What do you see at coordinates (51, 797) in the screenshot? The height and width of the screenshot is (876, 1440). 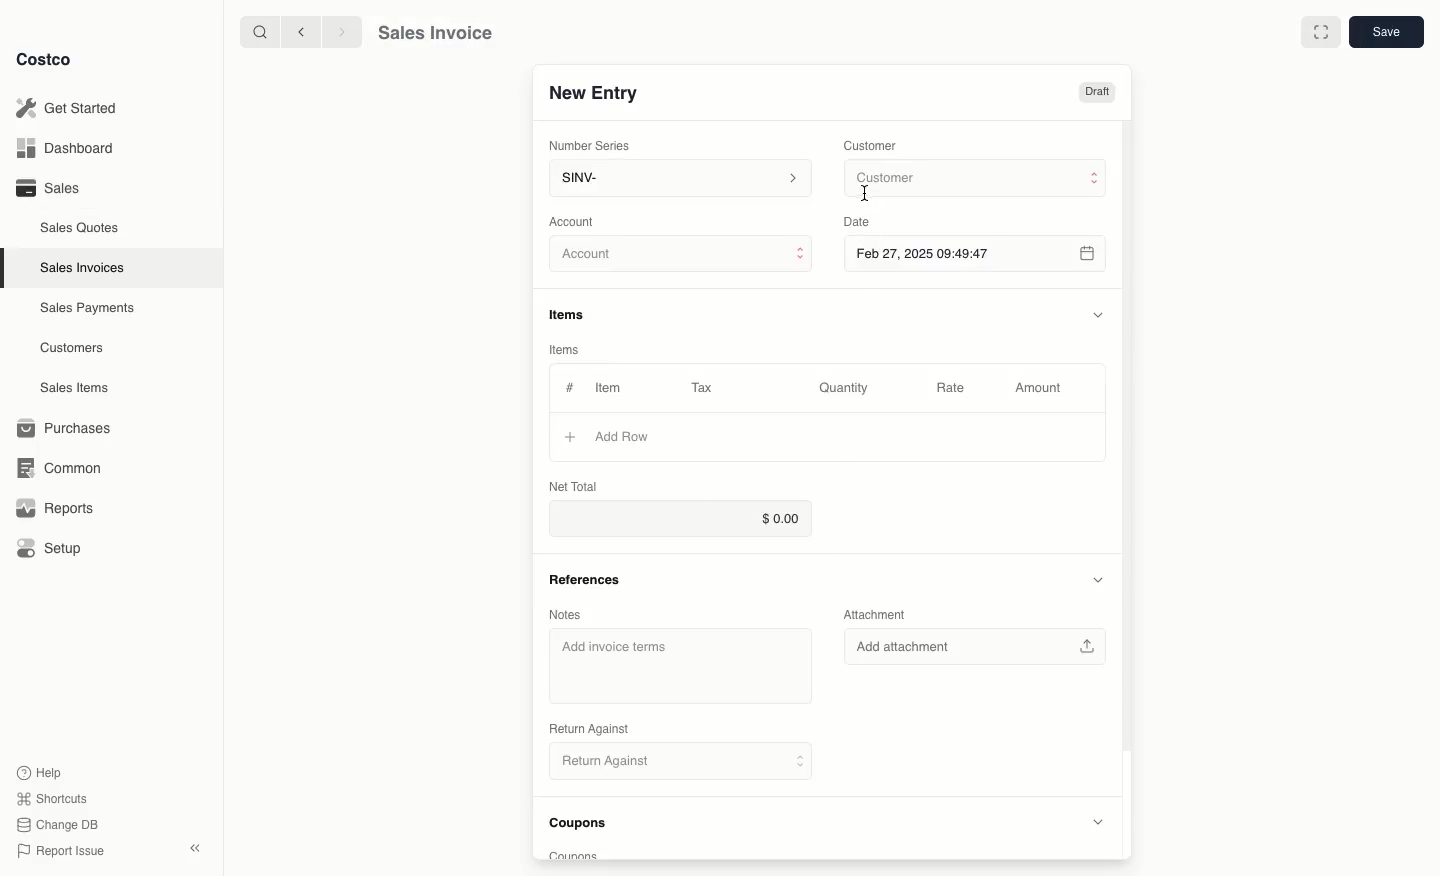 I see `Shortcuts` at bounding box center [51, 797].